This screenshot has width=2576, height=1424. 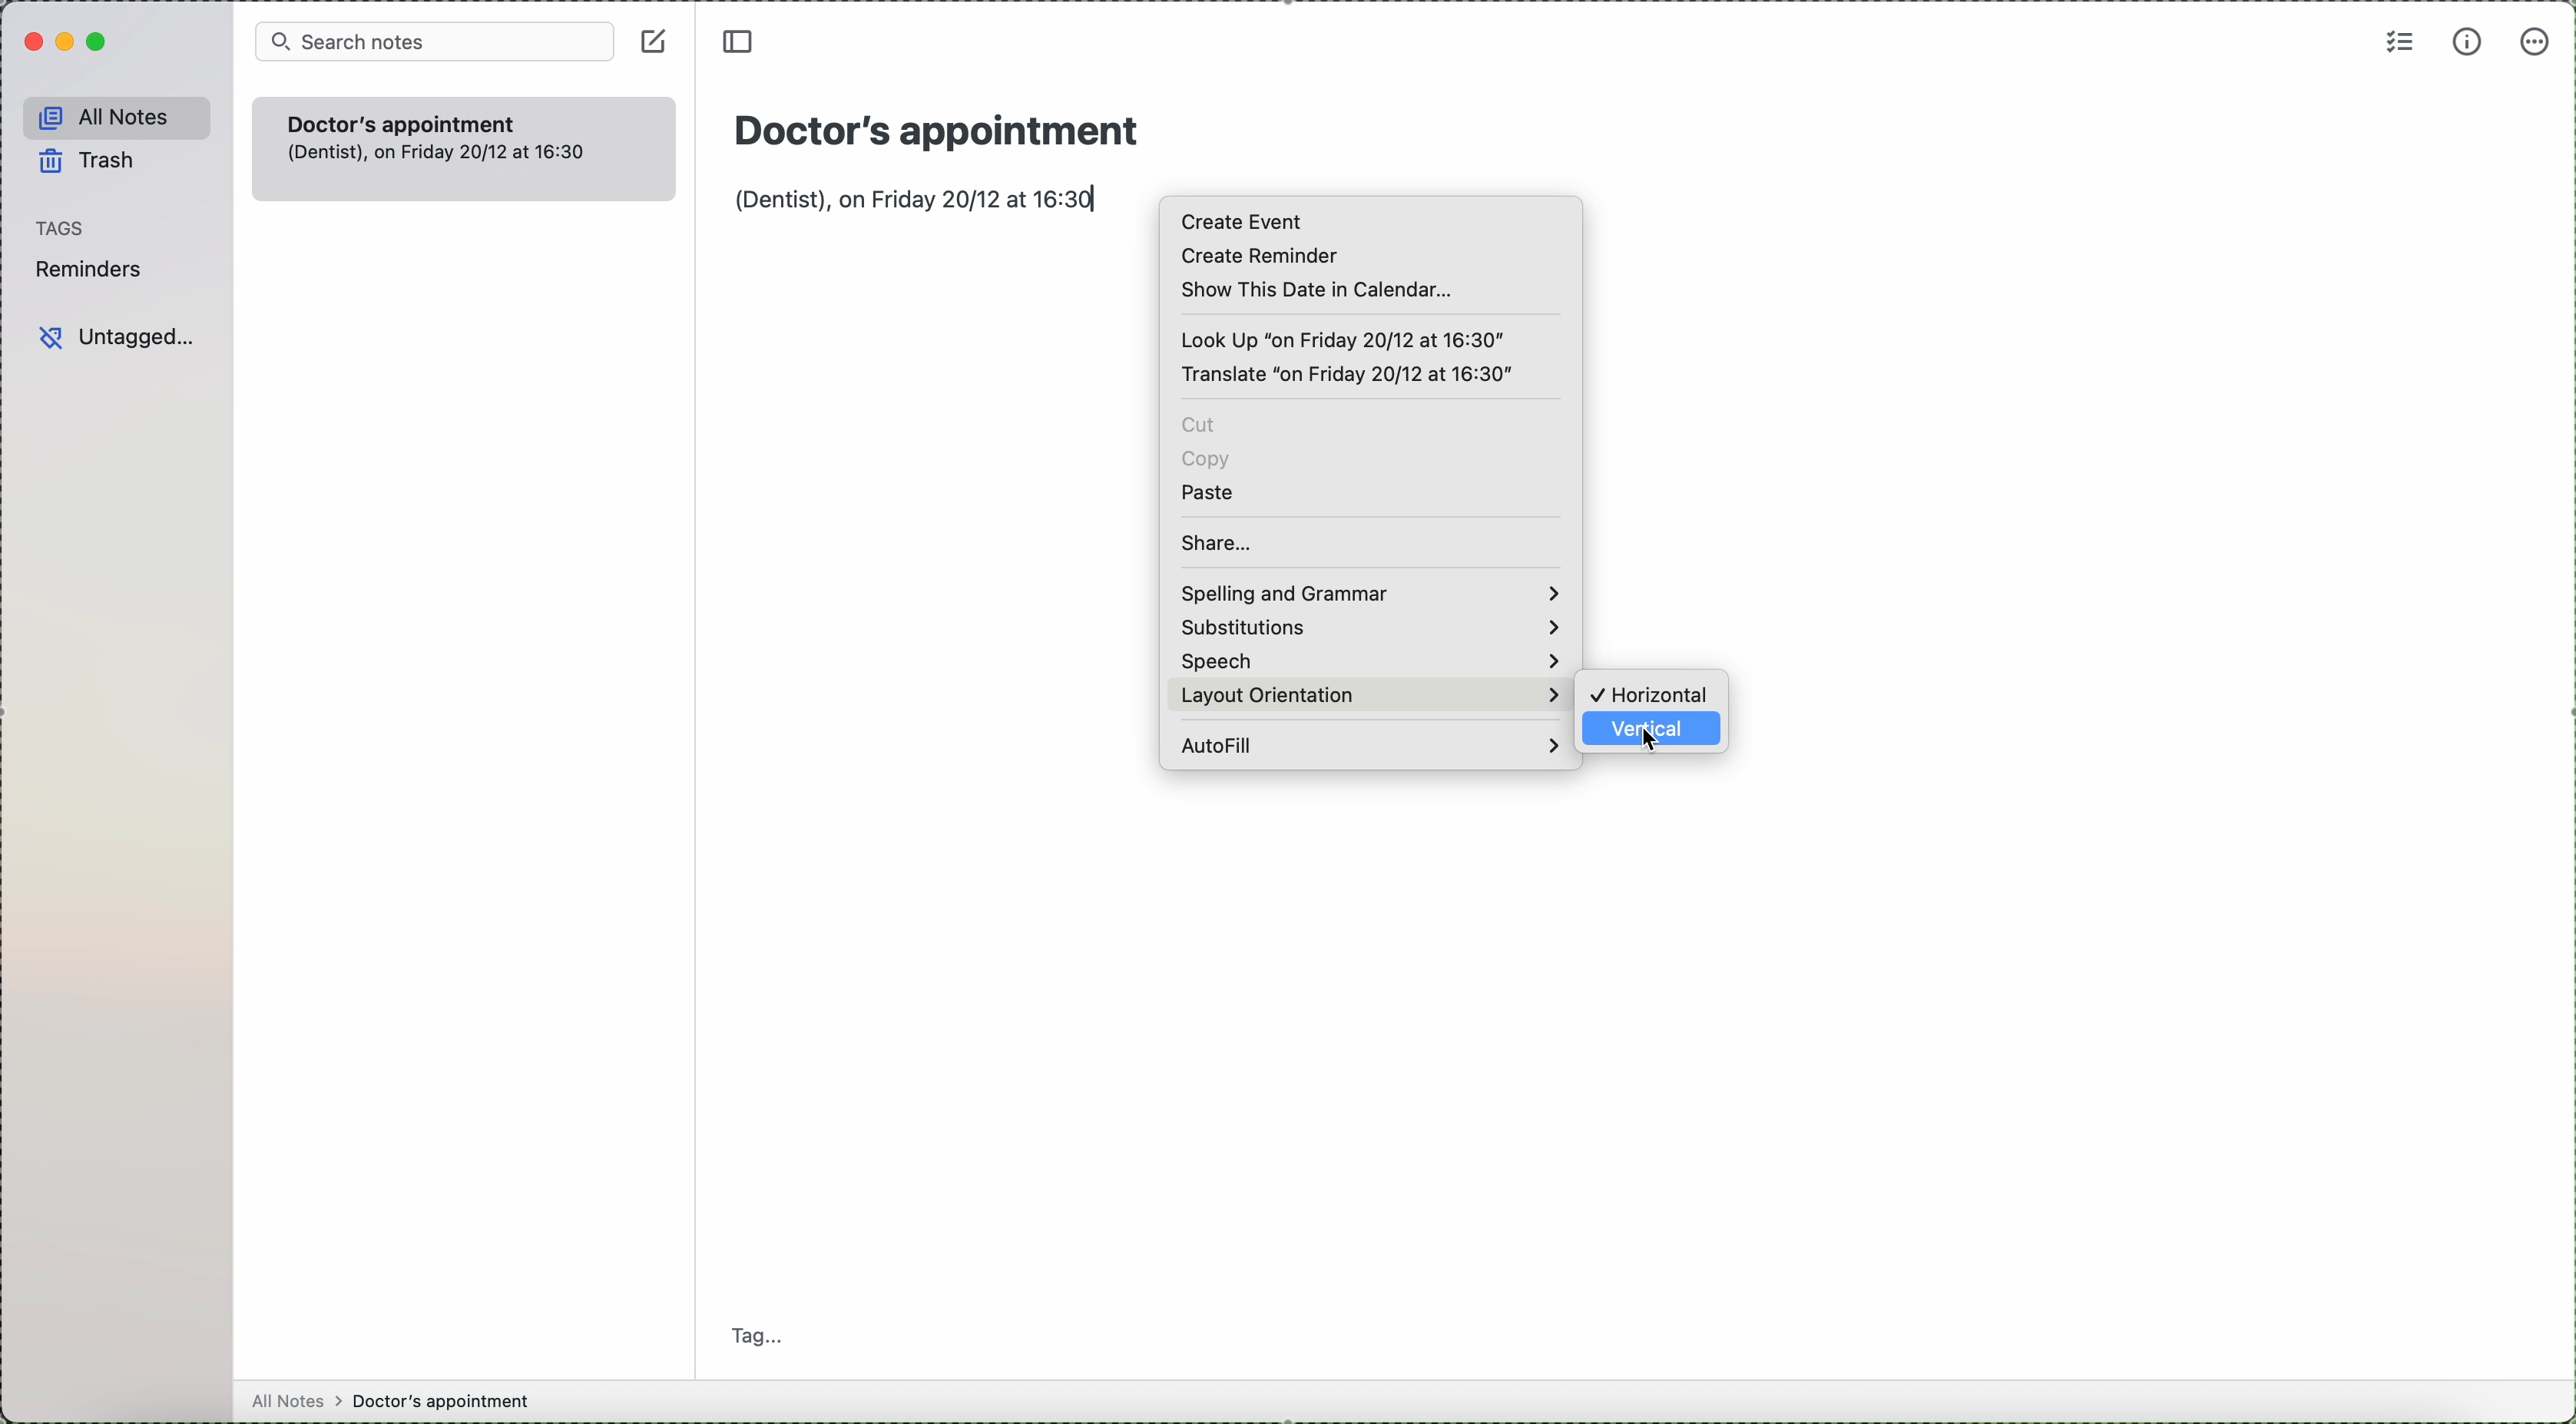 What do you see at coordinates (114, 337) in the screenshot?
I see `untagged` at bounding box center [114, 337].